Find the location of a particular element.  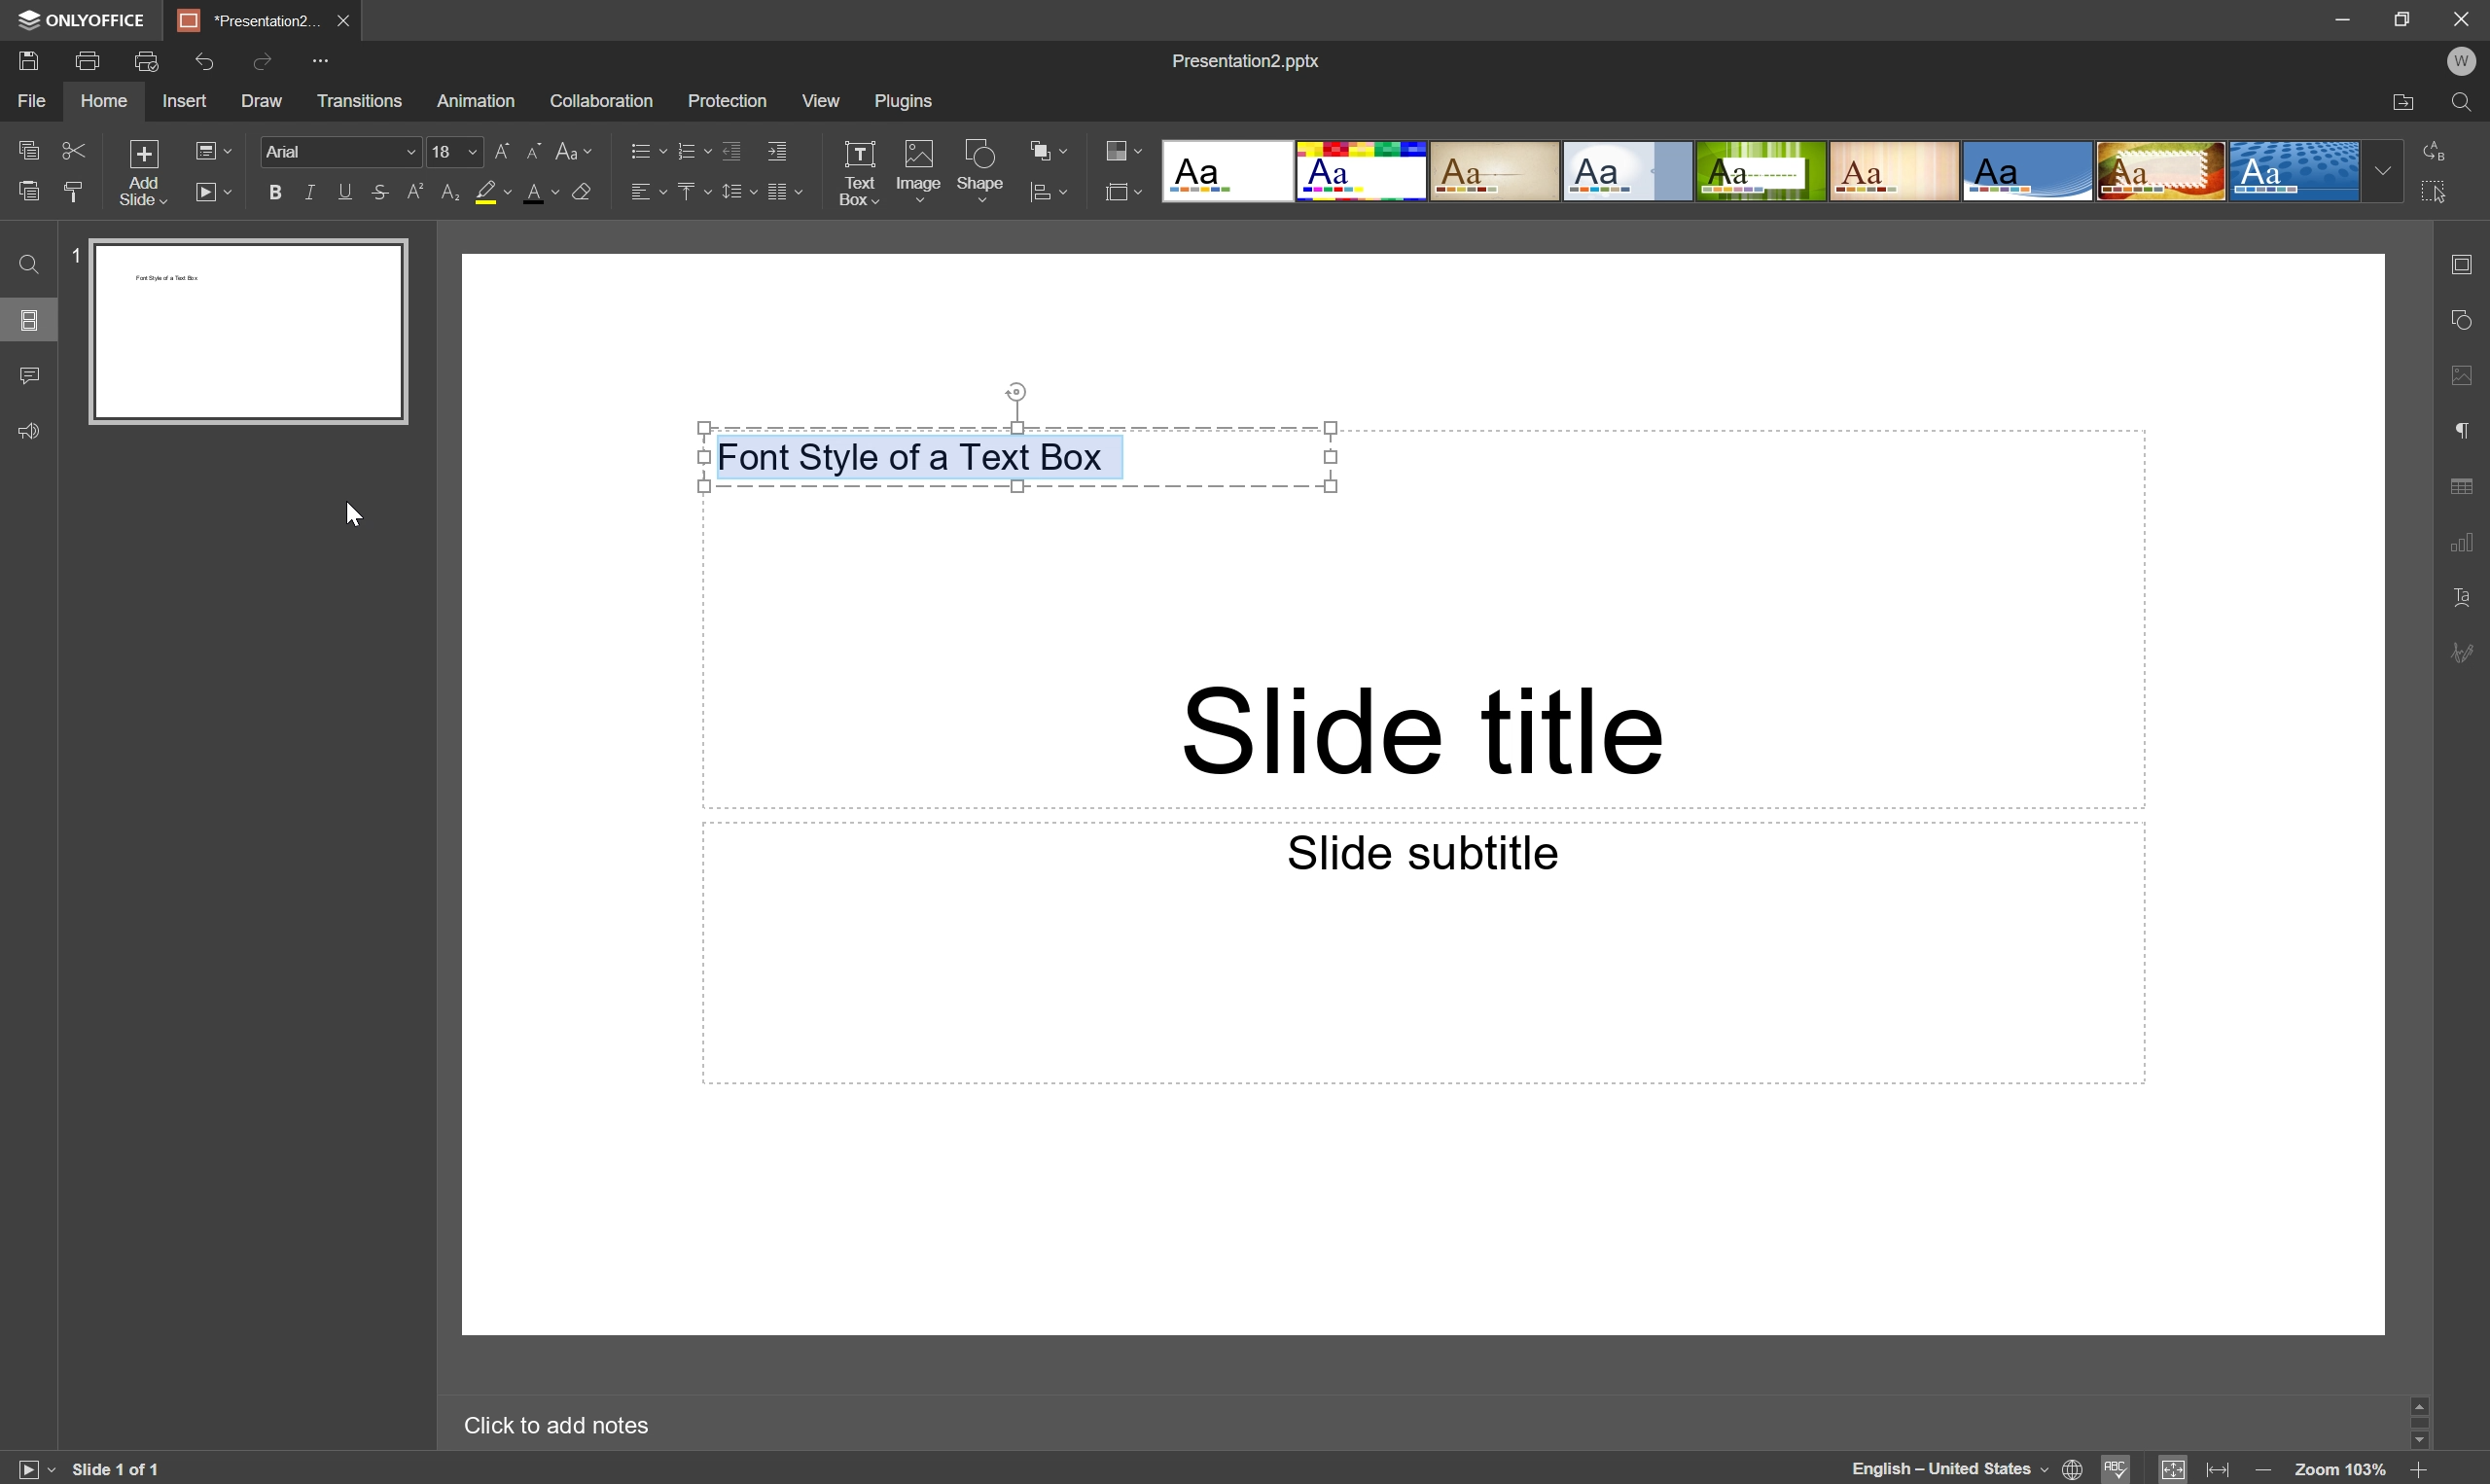

Find is located at coordinates (2465, 101).